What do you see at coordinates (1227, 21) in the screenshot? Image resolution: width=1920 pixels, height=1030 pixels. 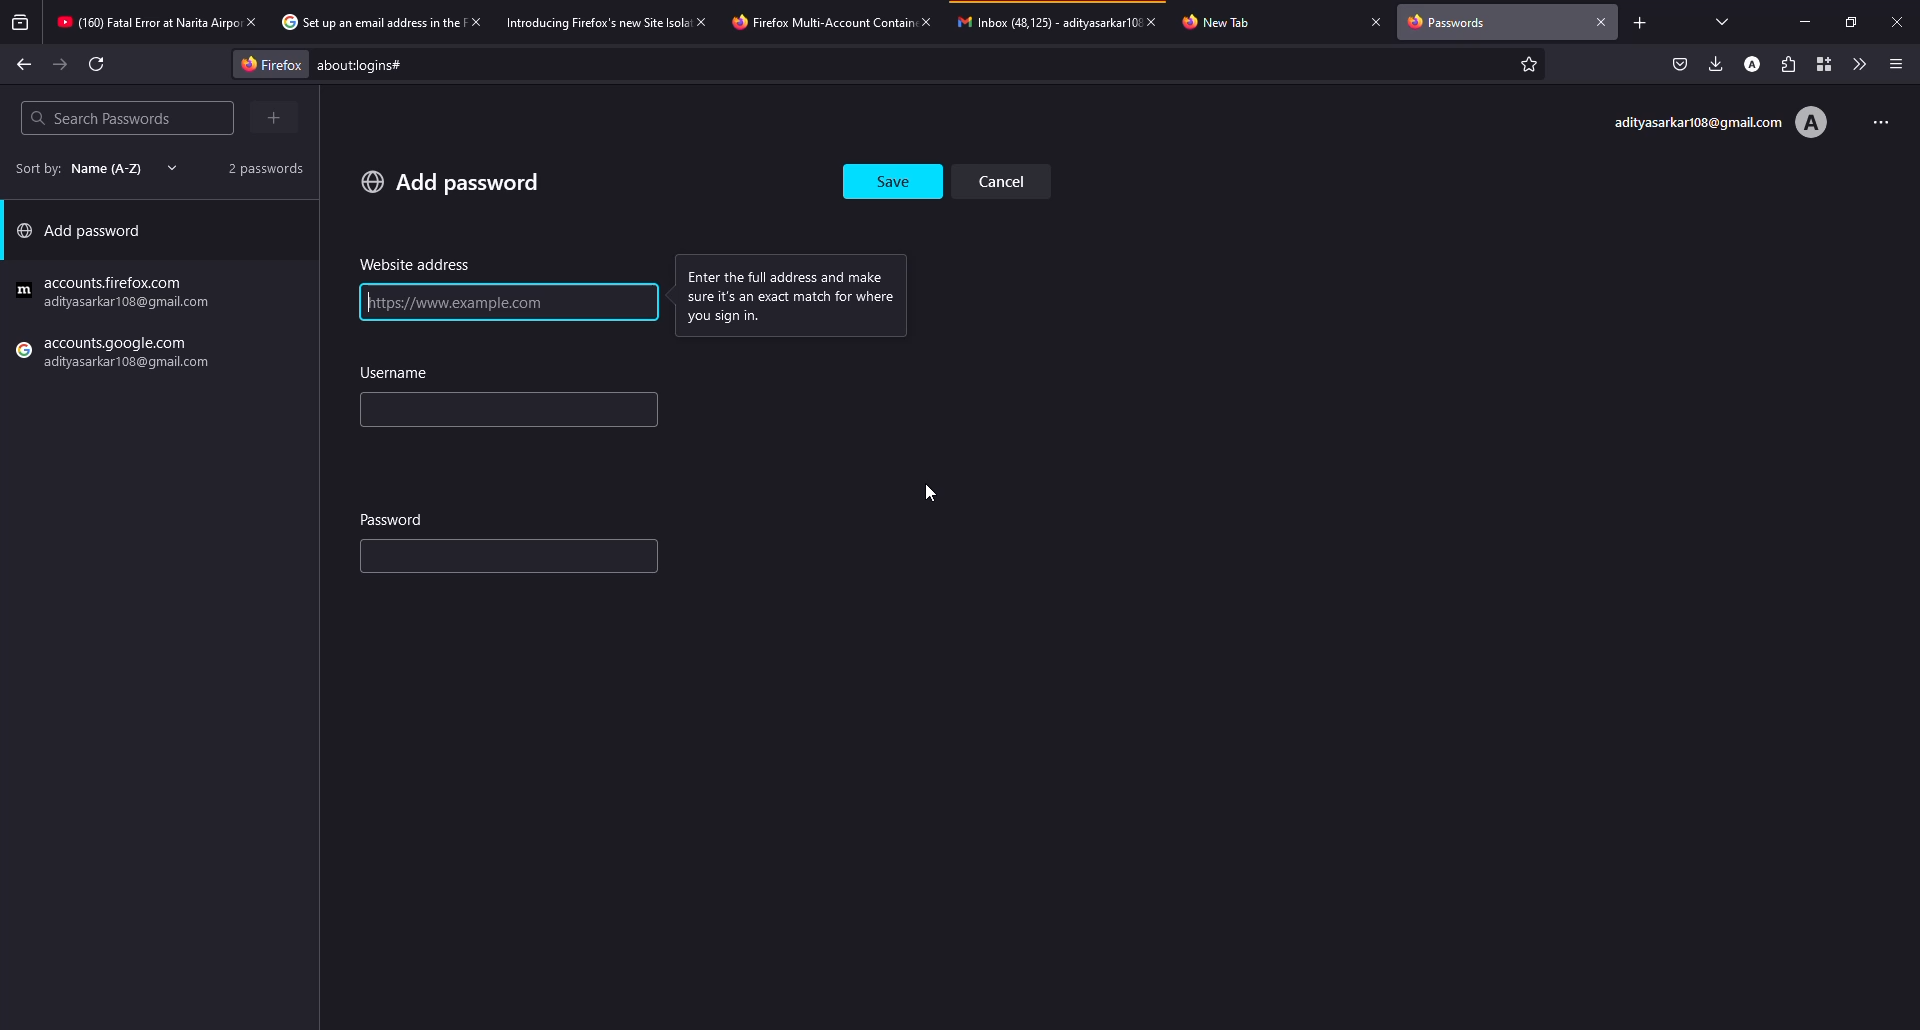 I see `tab` at bounding box center [1227, 21].